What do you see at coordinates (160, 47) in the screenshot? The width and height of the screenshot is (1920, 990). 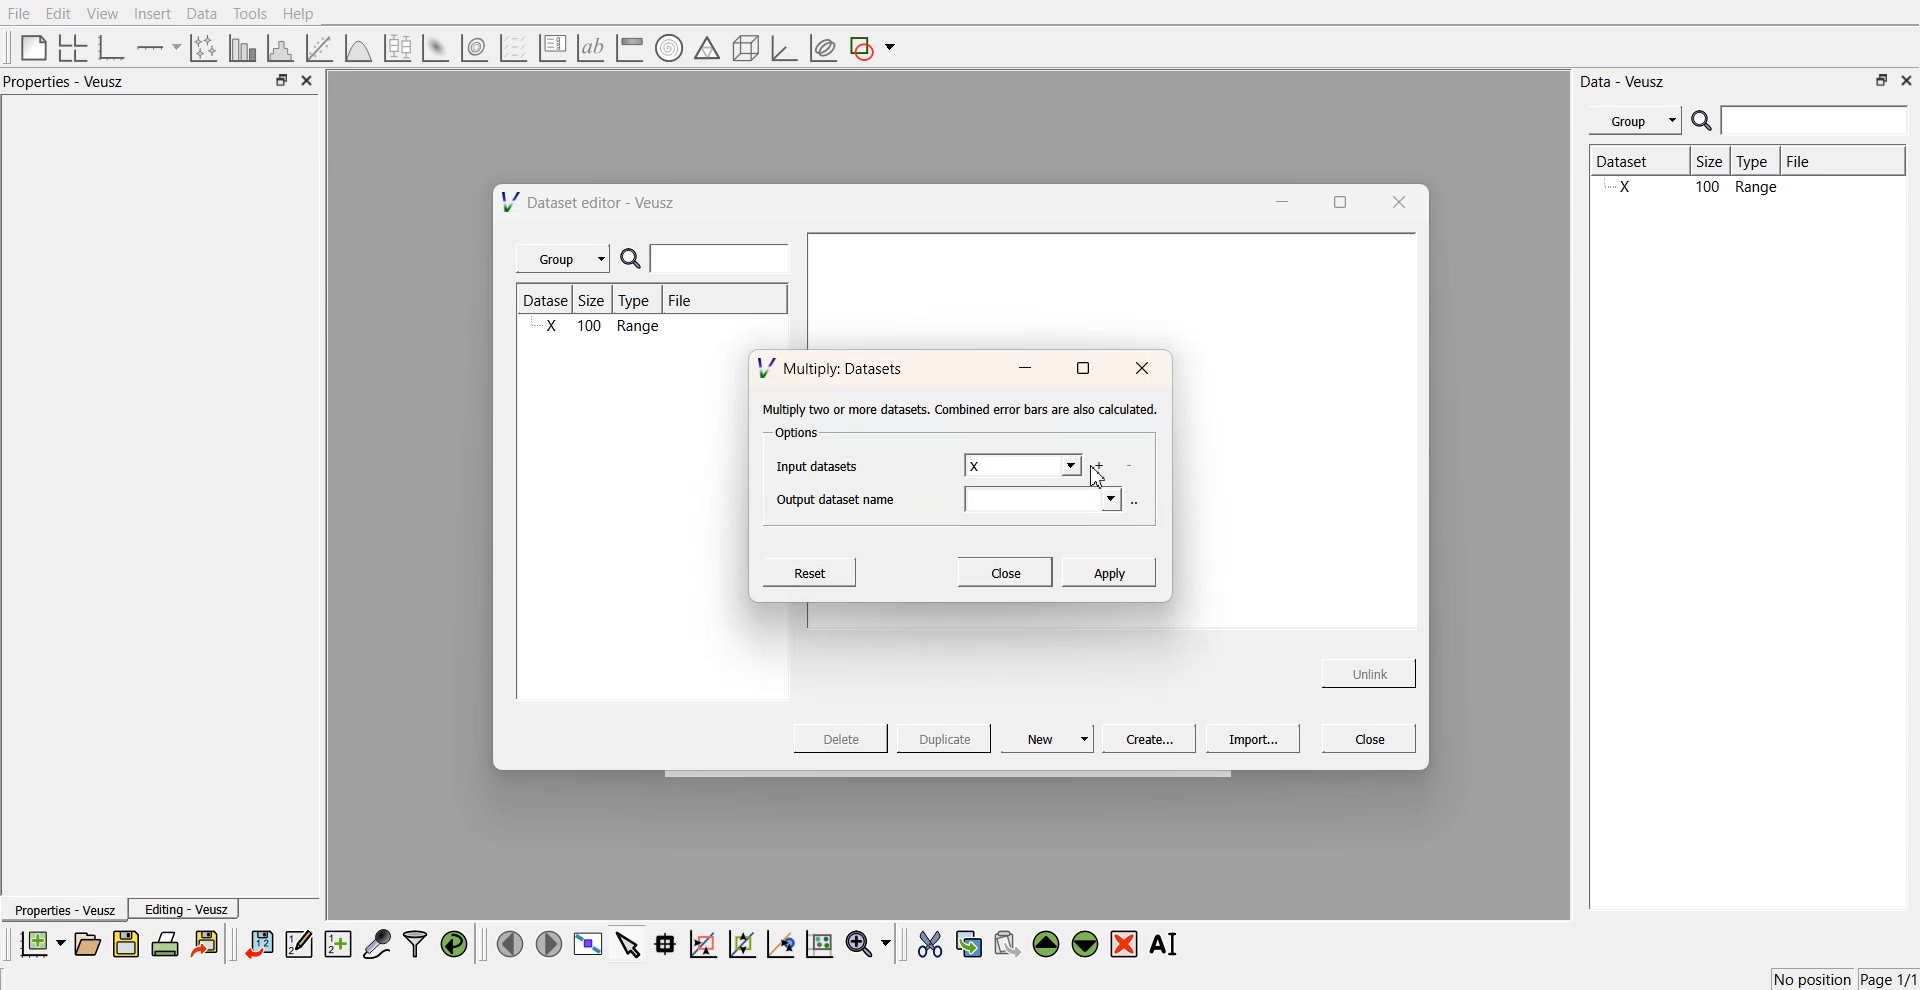 I see `add an axis` at bounding box center [160, 47].